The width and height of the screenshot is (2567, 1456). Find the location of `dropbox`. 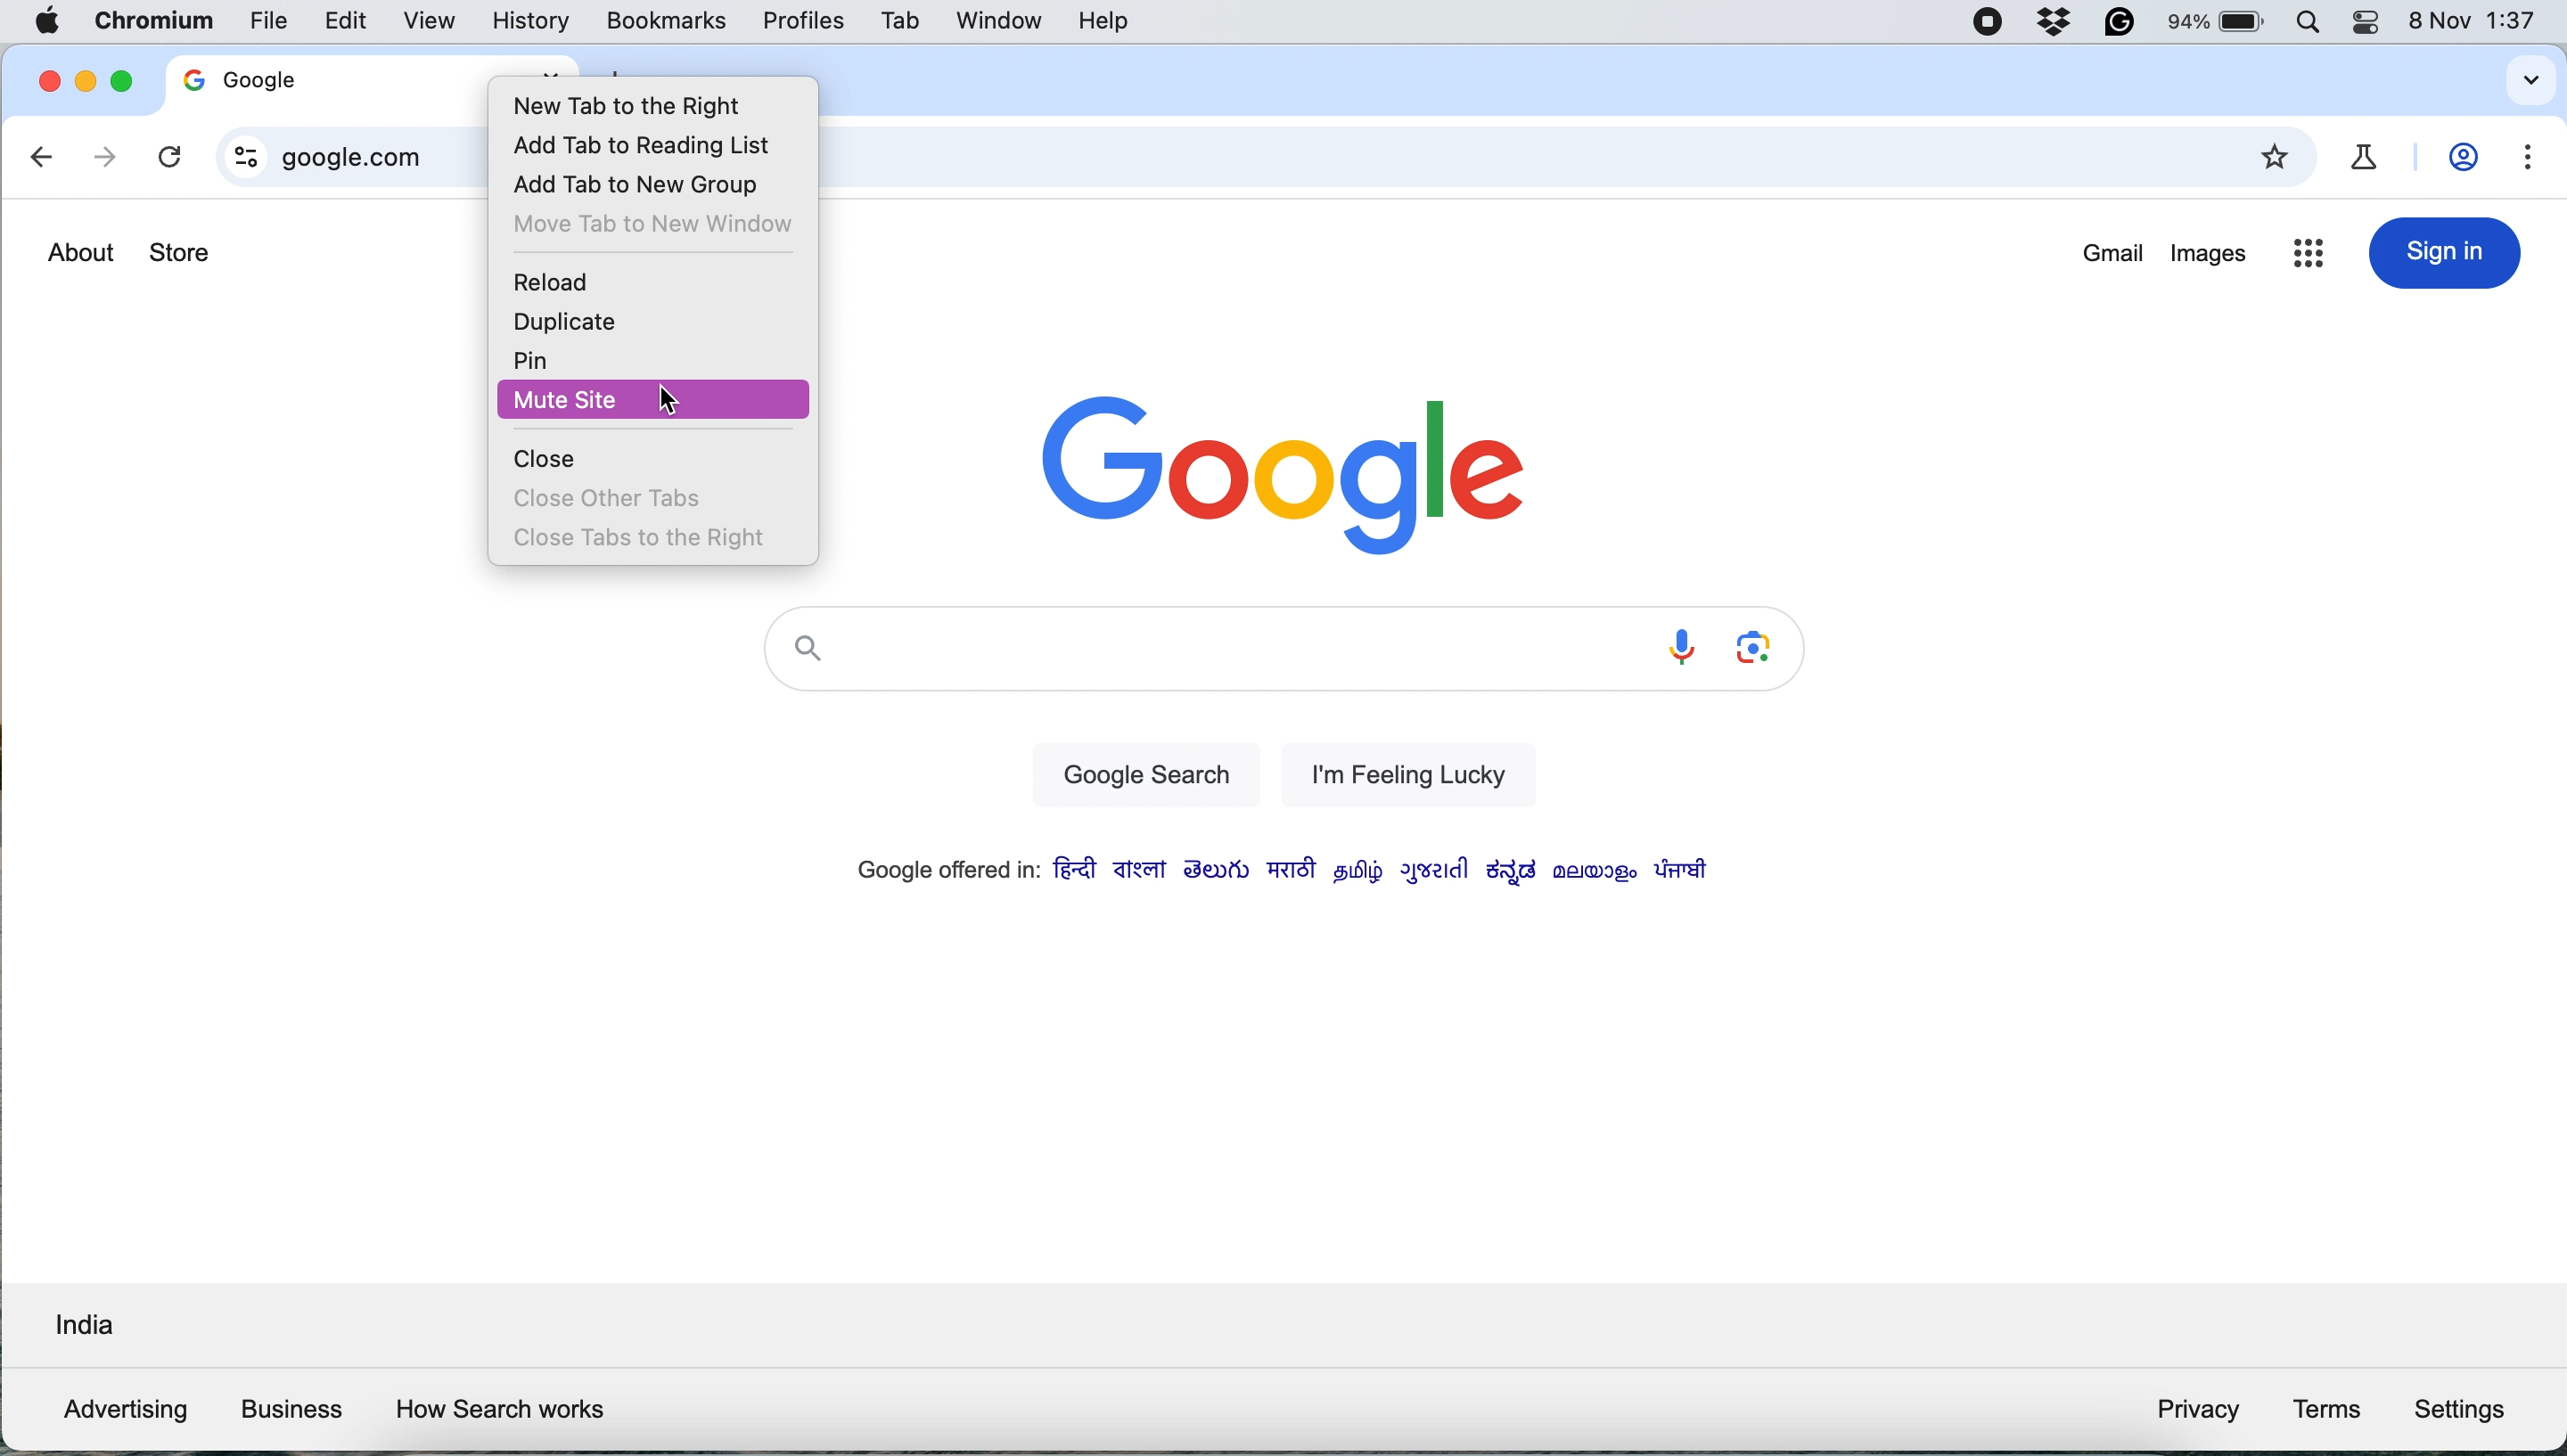

dropbox is located at coordinates (2058, 25).